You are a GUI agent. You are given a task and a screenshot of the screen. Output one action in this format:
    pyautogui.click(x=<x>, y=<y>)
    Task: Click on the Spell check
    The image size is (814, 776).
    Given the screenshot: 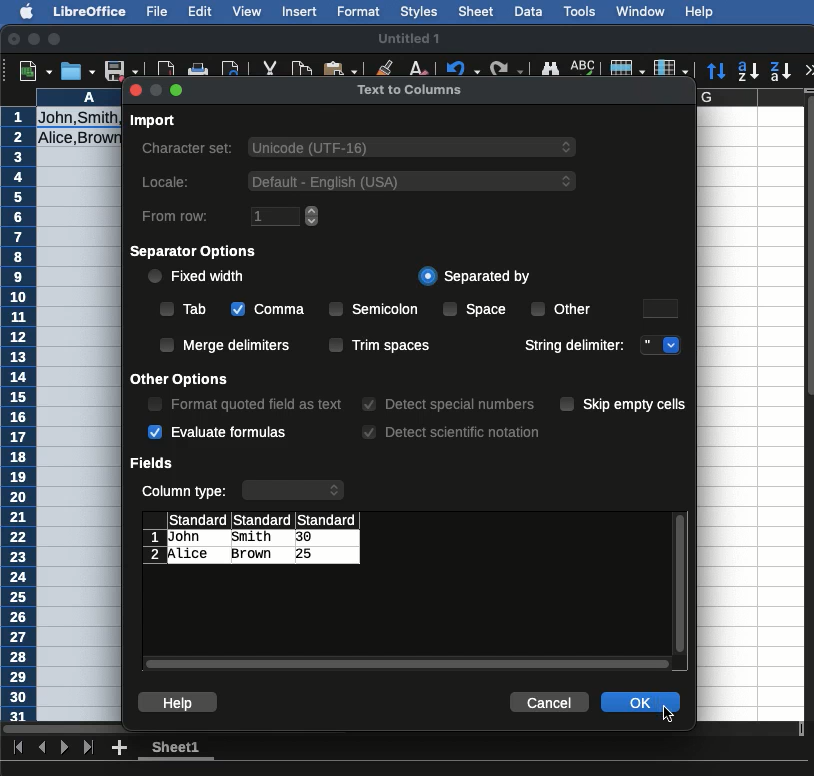 What is the action you would take?
    pyautogui.click(x=584, y=69)
    